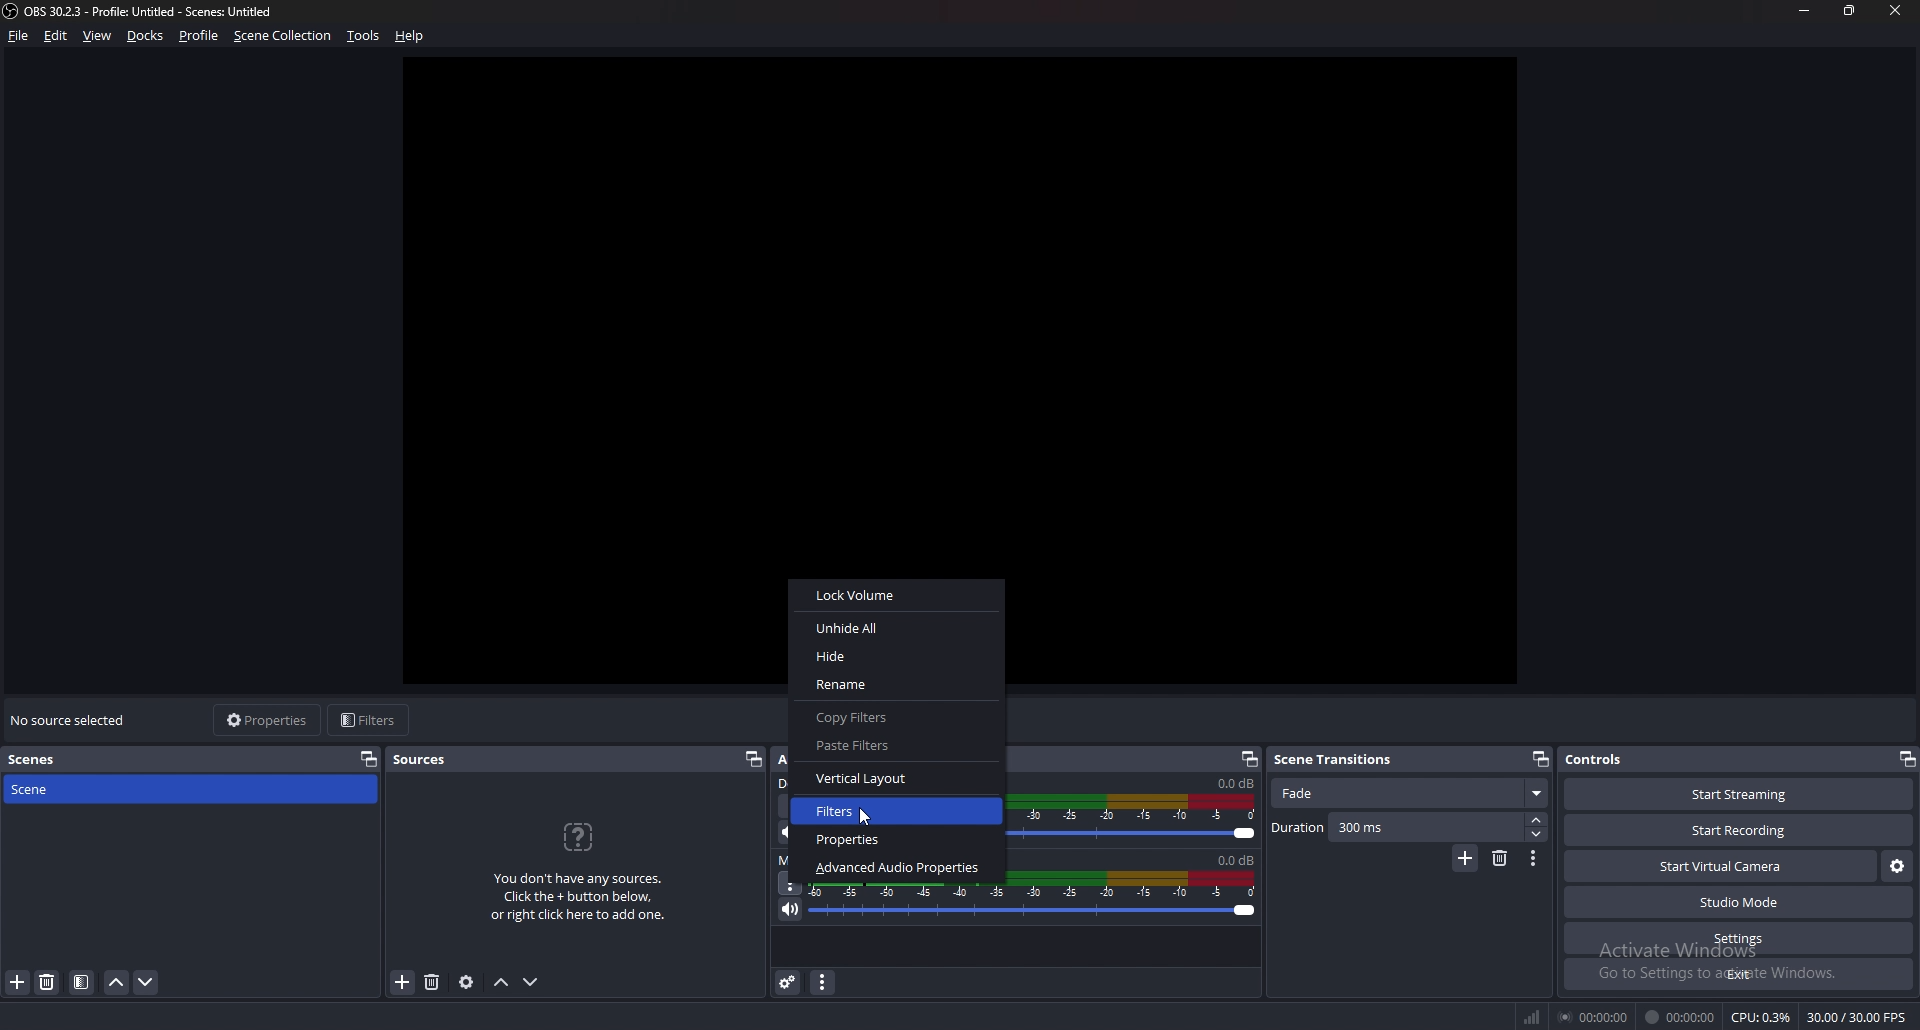  What do you see at coordinates (901, 866) in the screenshot?
I see `‘Advanced Audio Properties` at bounding box center [901, 866].